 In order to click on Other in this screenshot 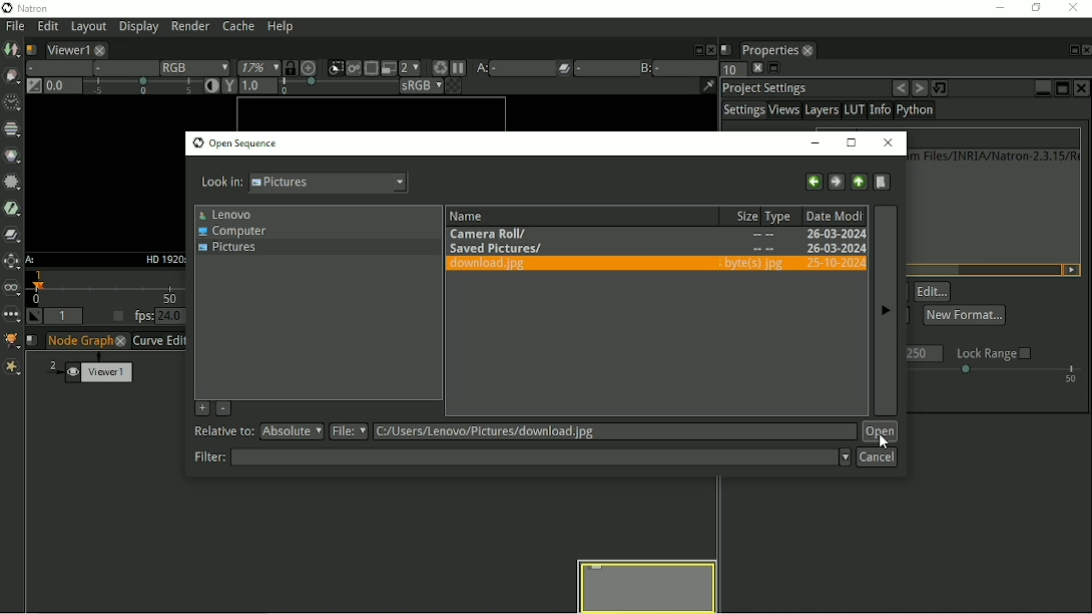, I will do `click(11, 314)`.